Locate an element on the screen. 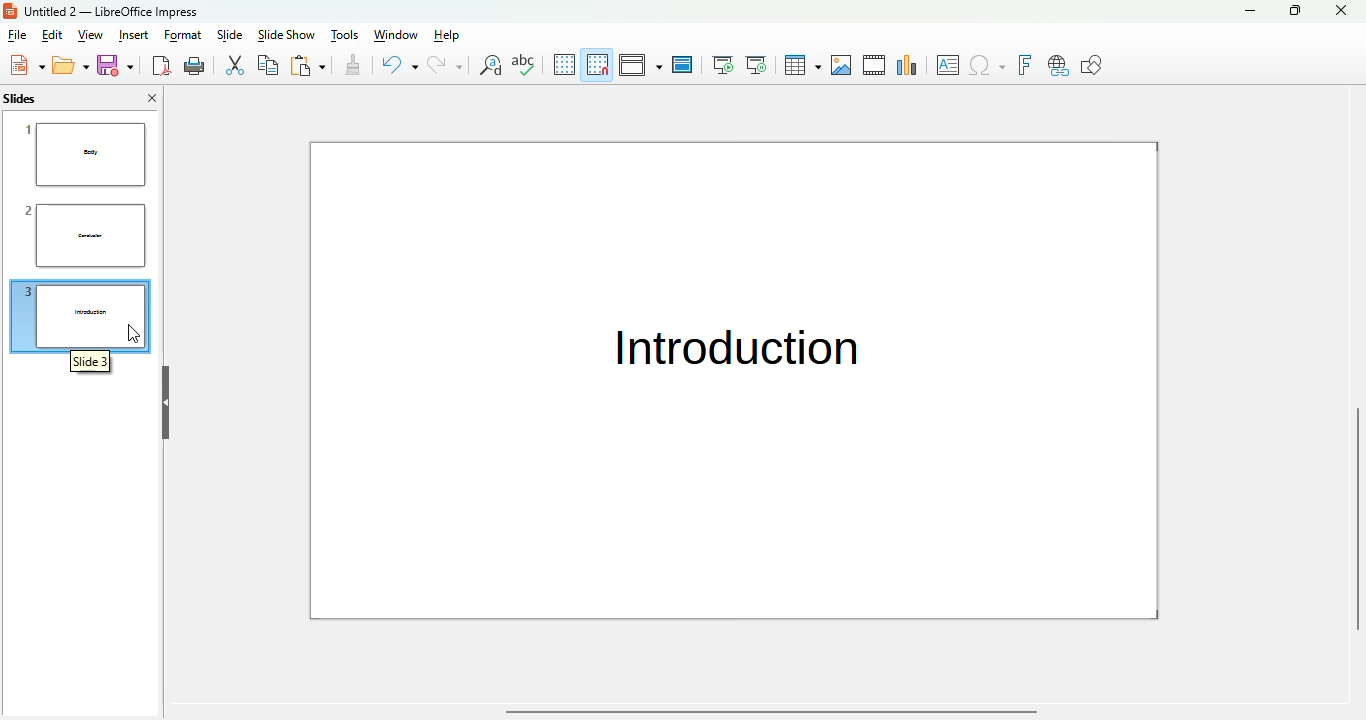 The height and width of the screenshot is (720, 1366). help is located at coordinates (446, 35).